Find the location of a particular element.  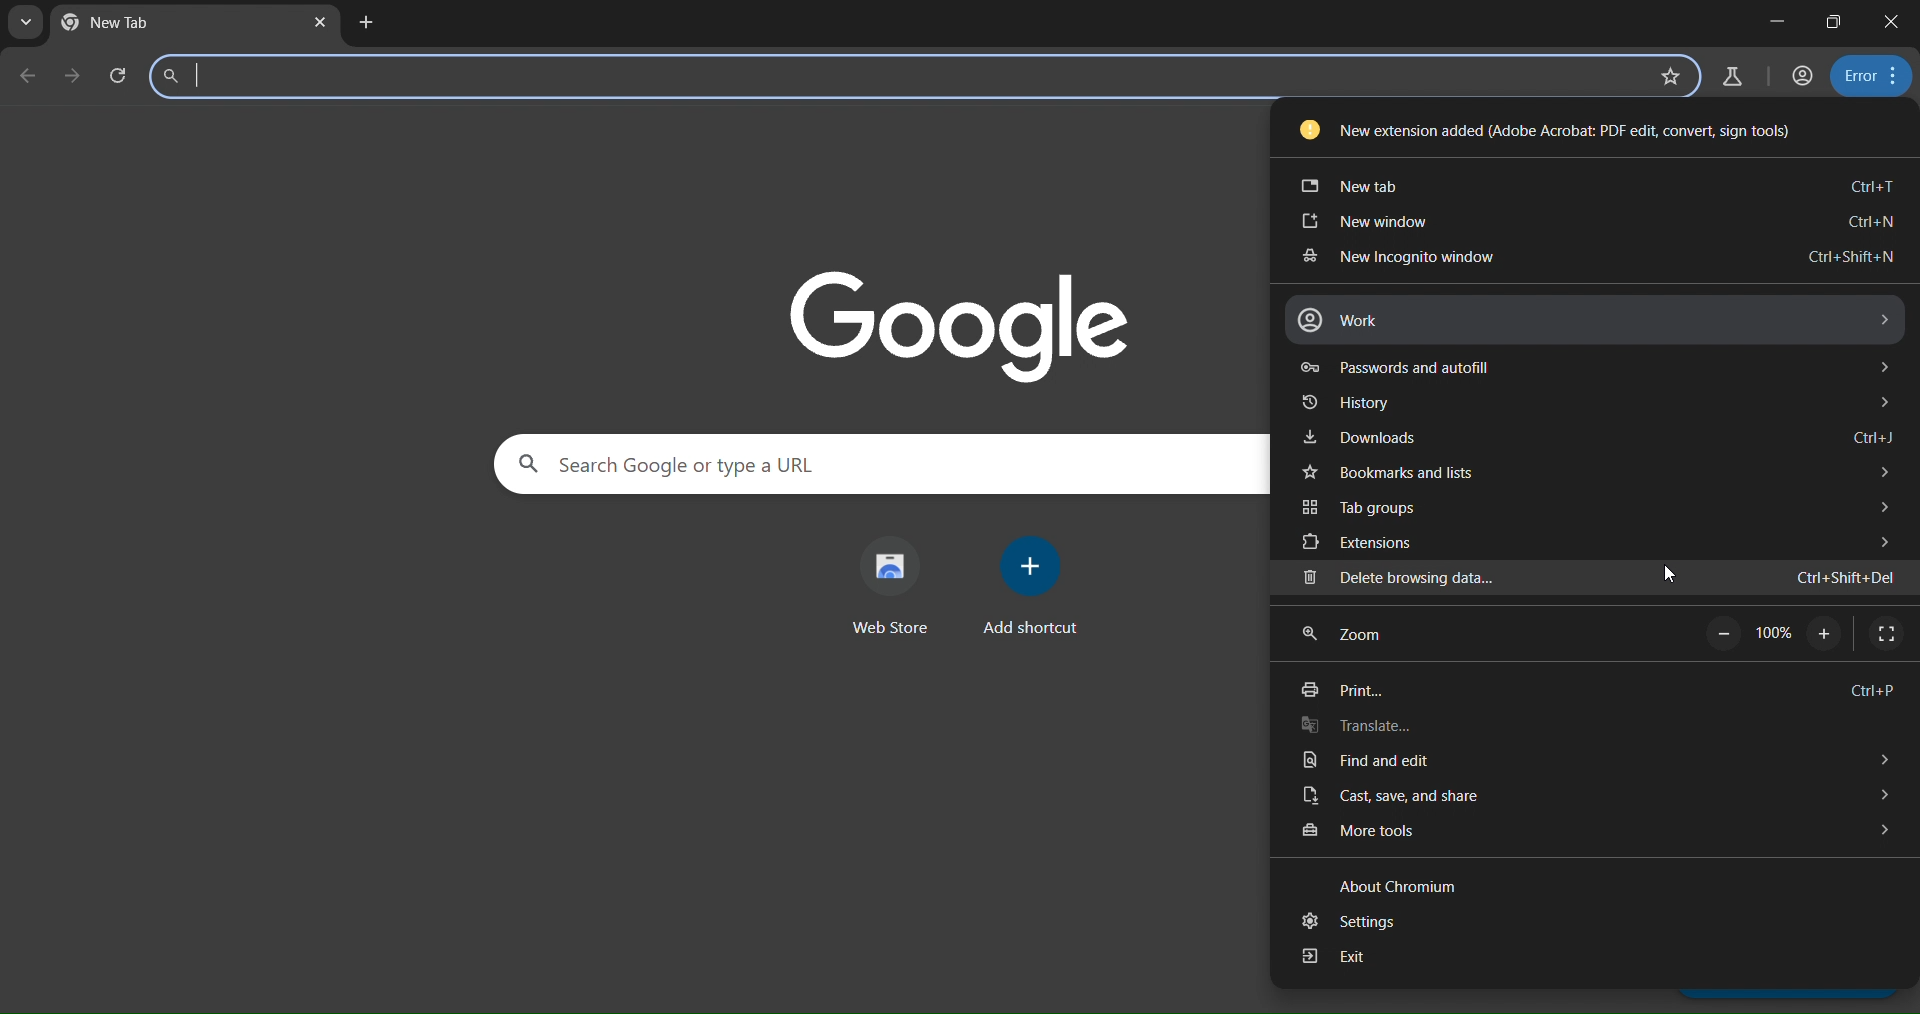

zoom out is located at coordinates (1726, 630).